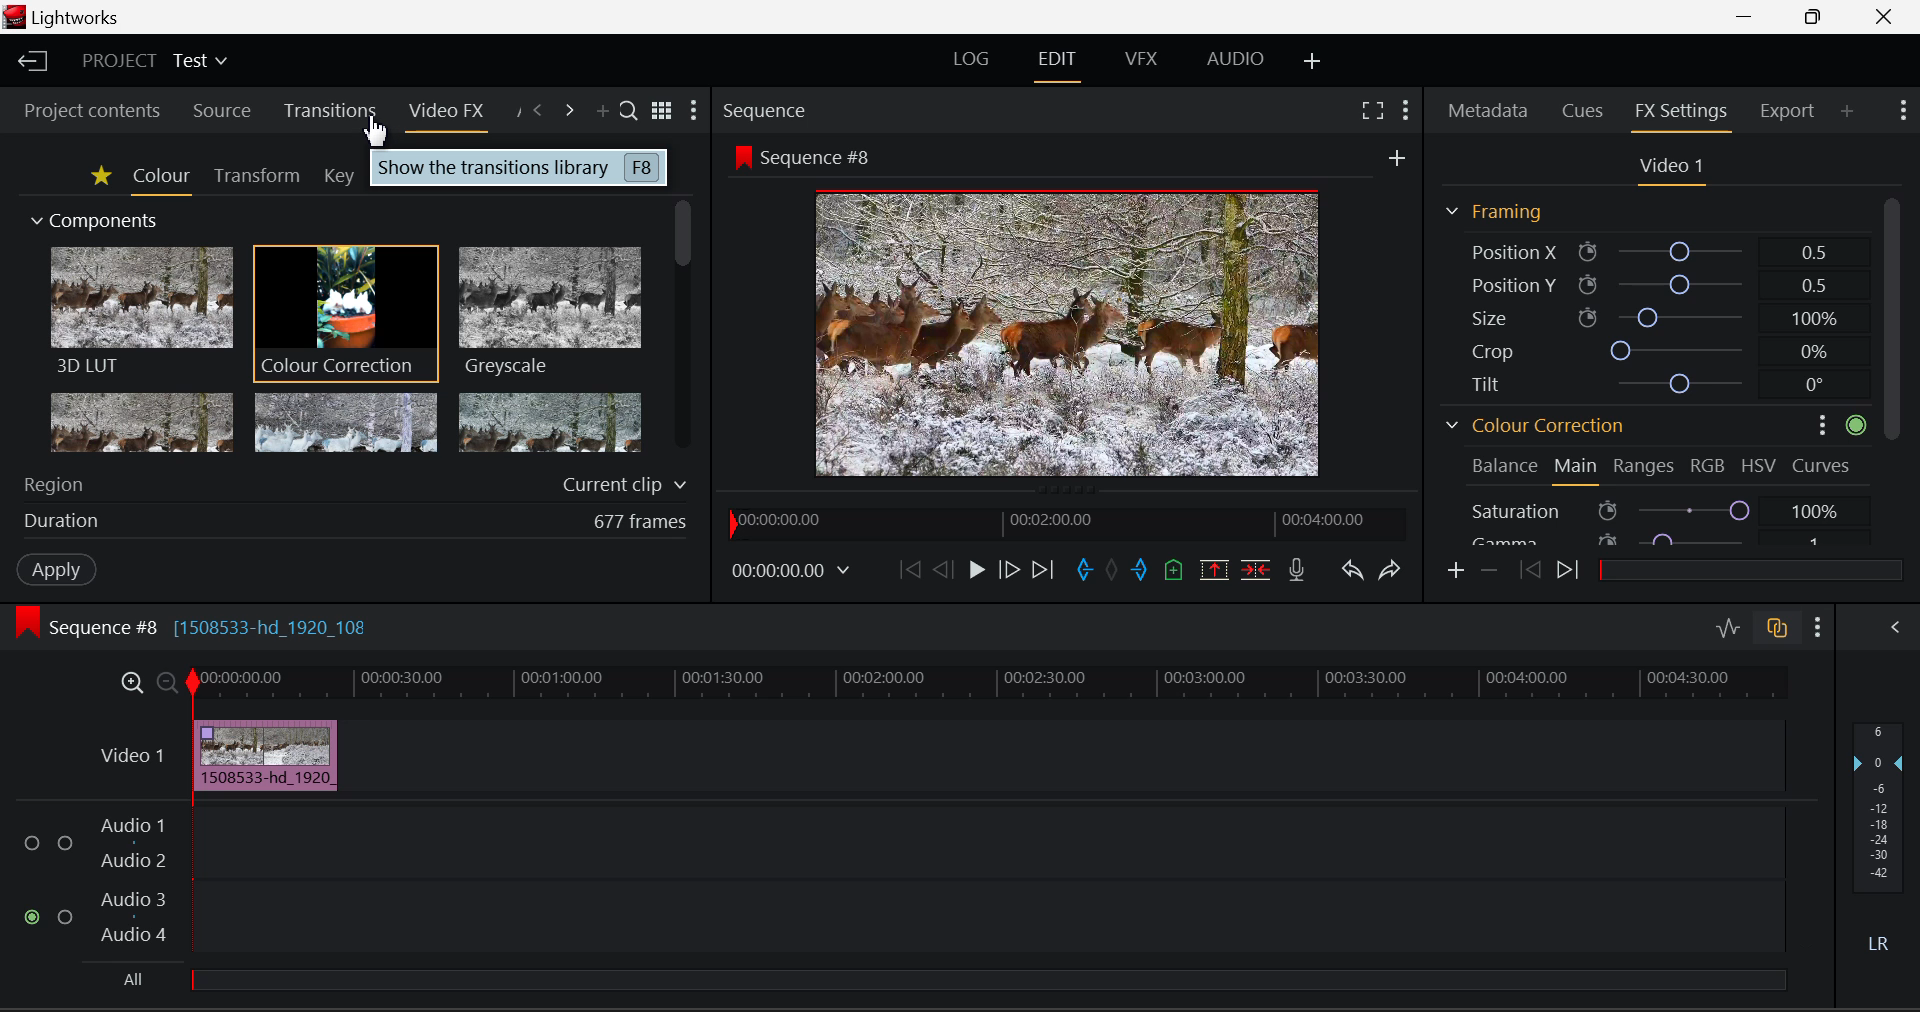 The height and width of the screenshot is (1012, 1920). What do you see at coordinates (1650, 382) in the screenshot?
I see `Tilt` at bounding box center [1650, 382].